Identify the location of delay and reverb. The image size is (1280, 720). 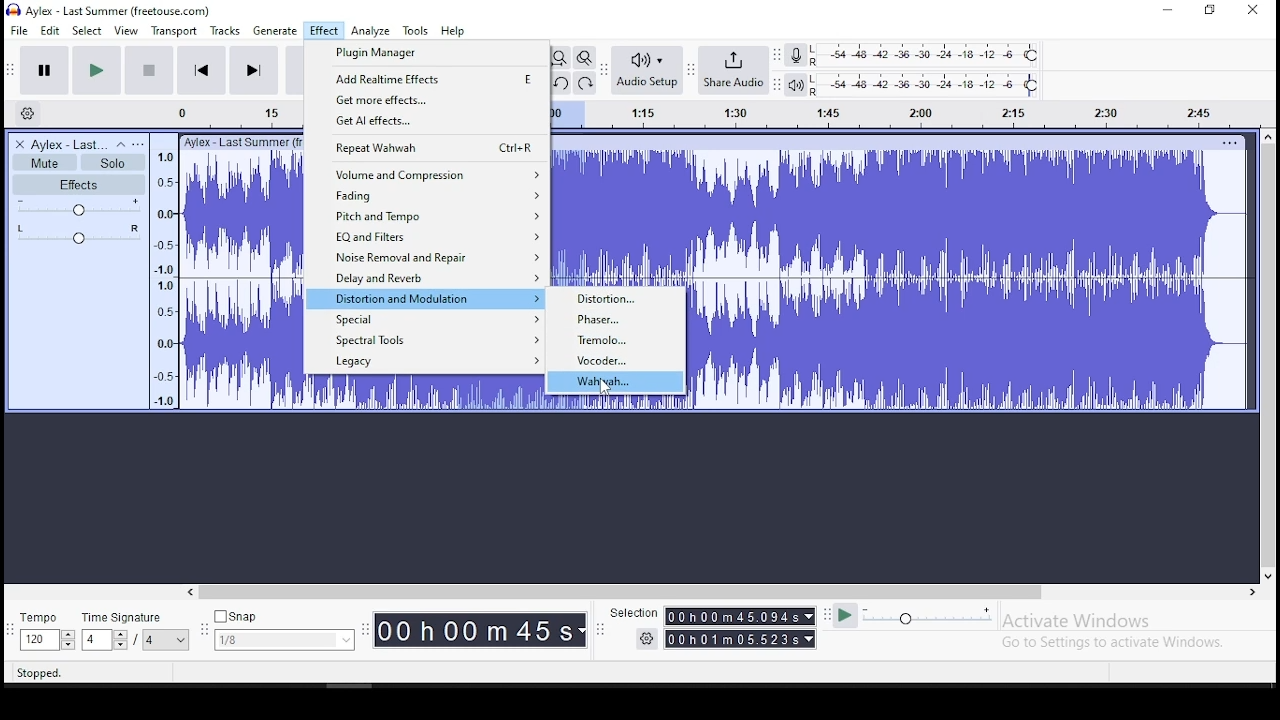
(425, 277).